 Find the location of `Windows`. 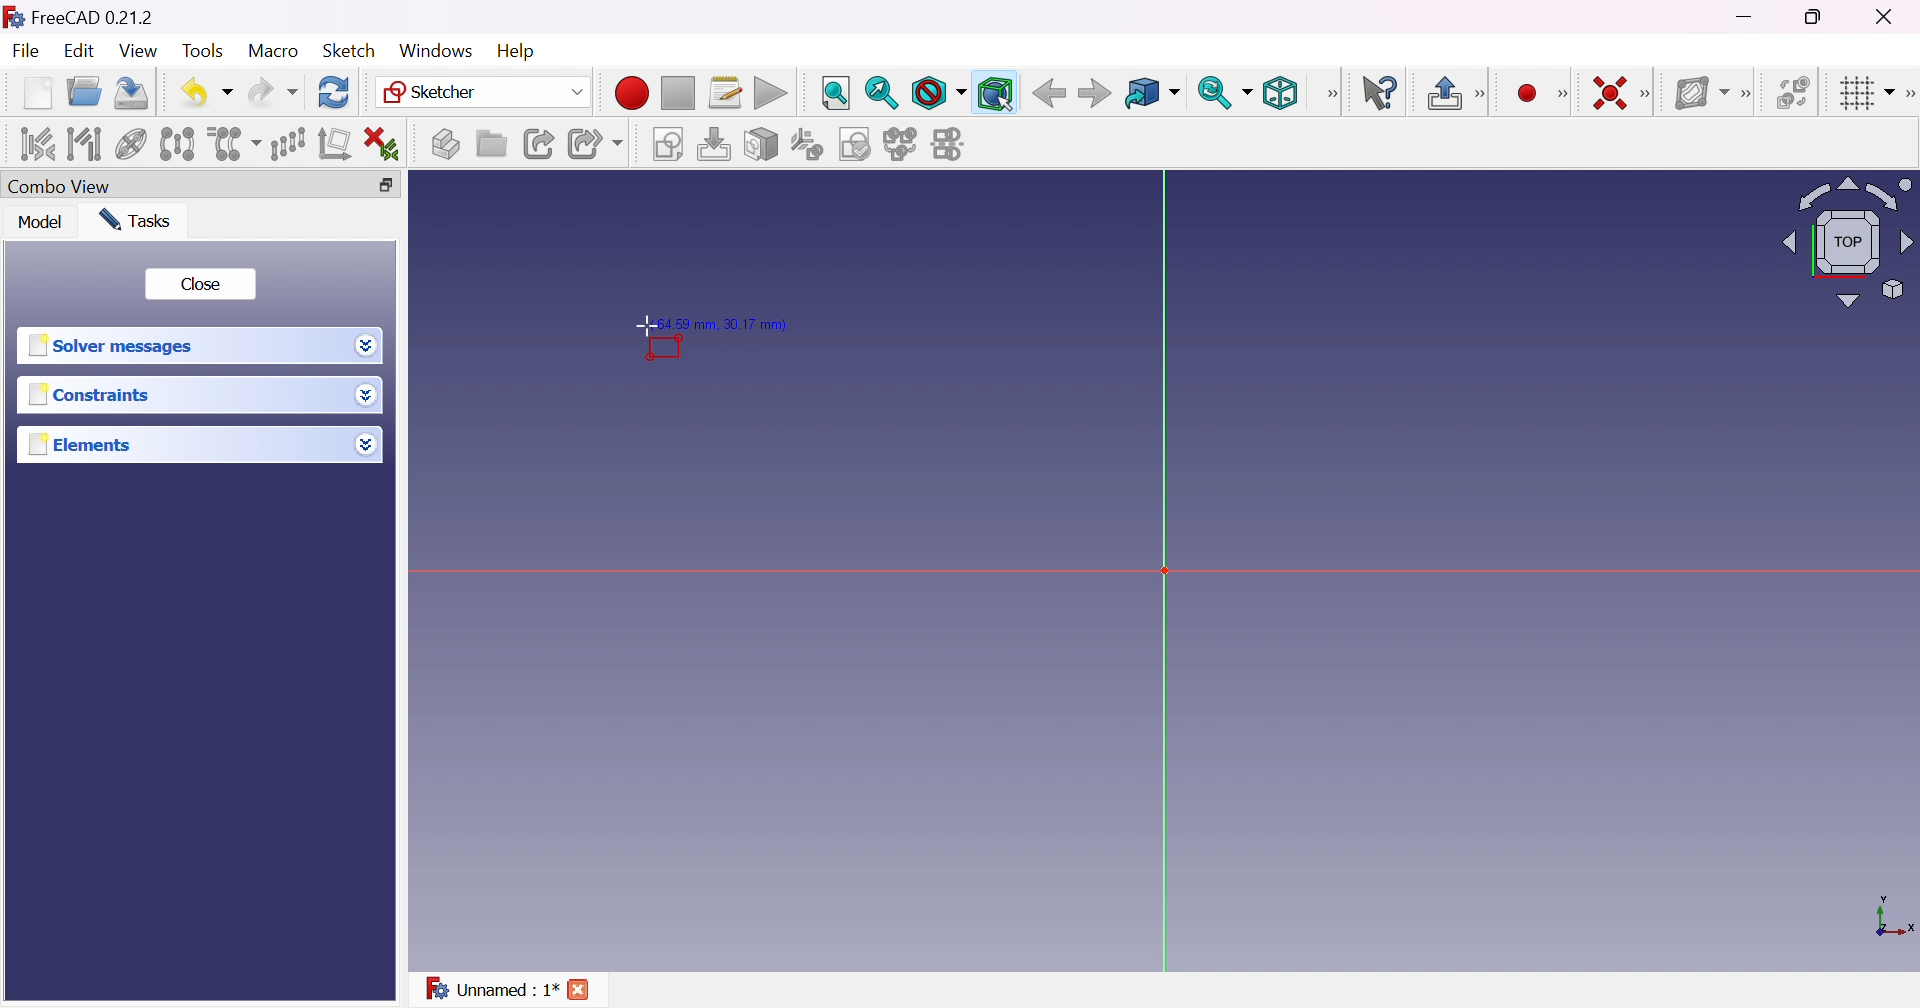

Windows is located at coordinates (436, 51).